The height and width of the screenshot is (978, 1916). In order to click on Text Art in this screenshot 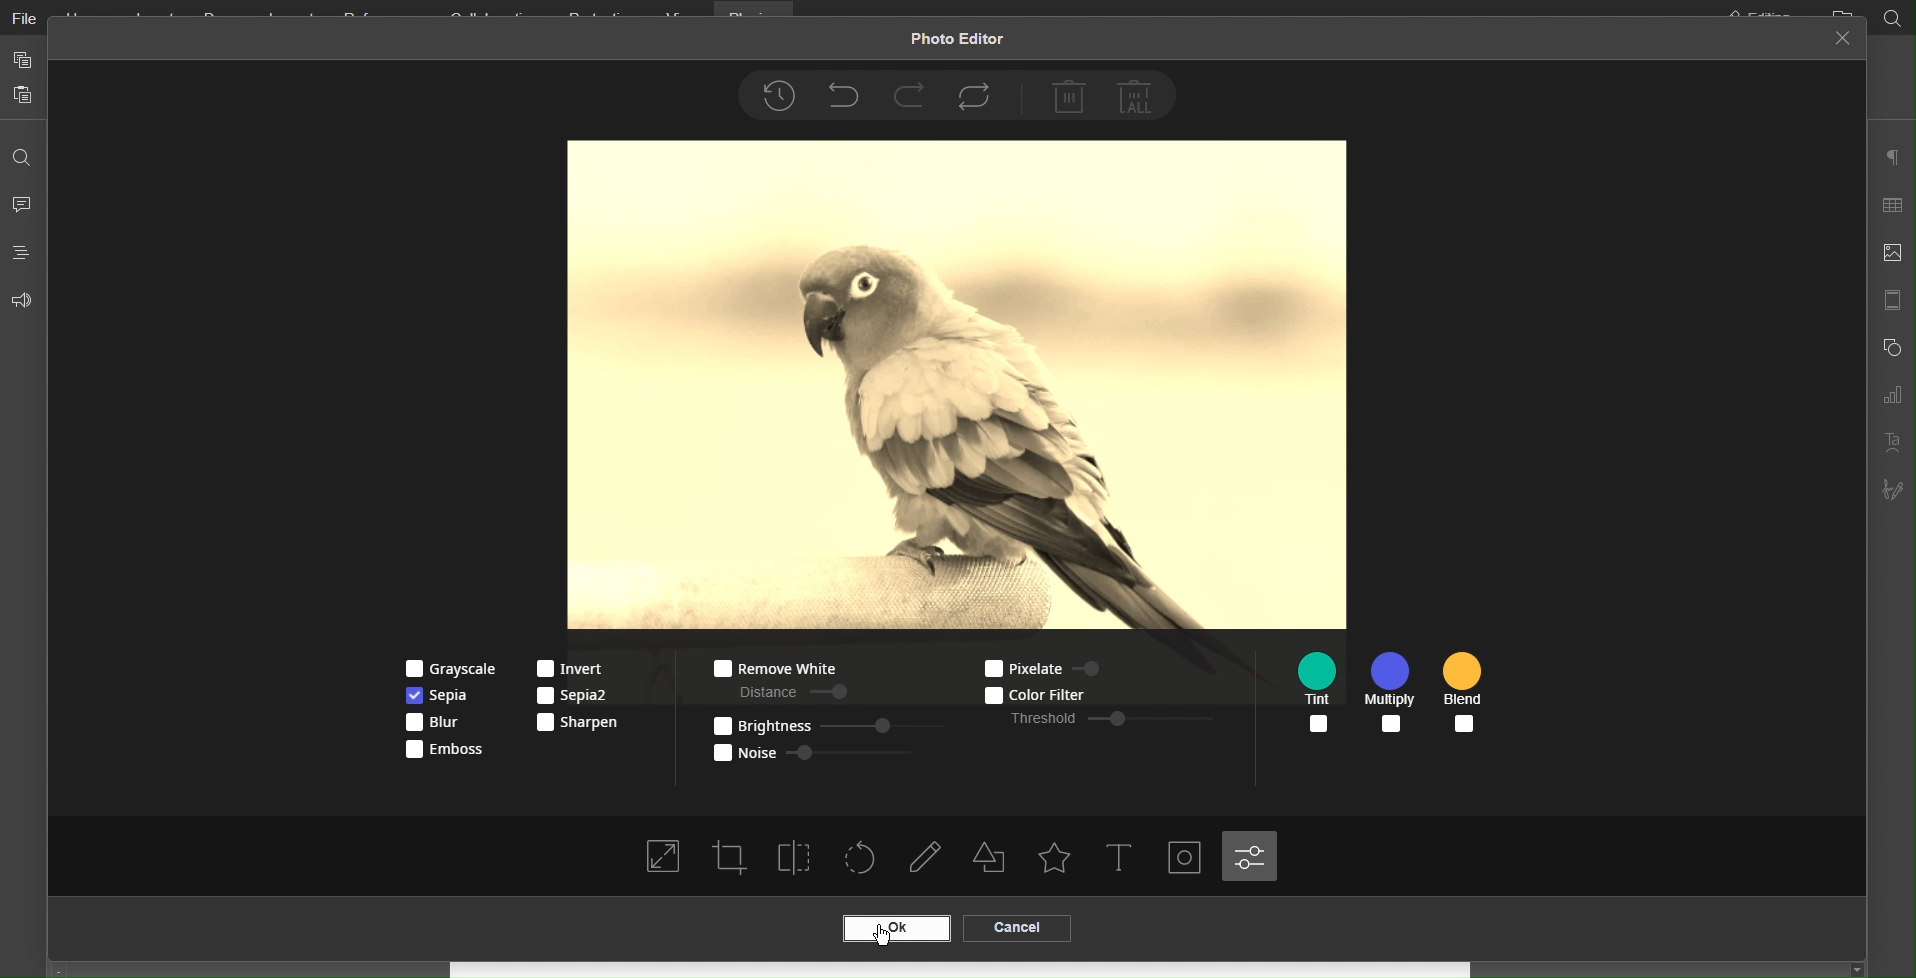, I will do `click(1890, 443)`.